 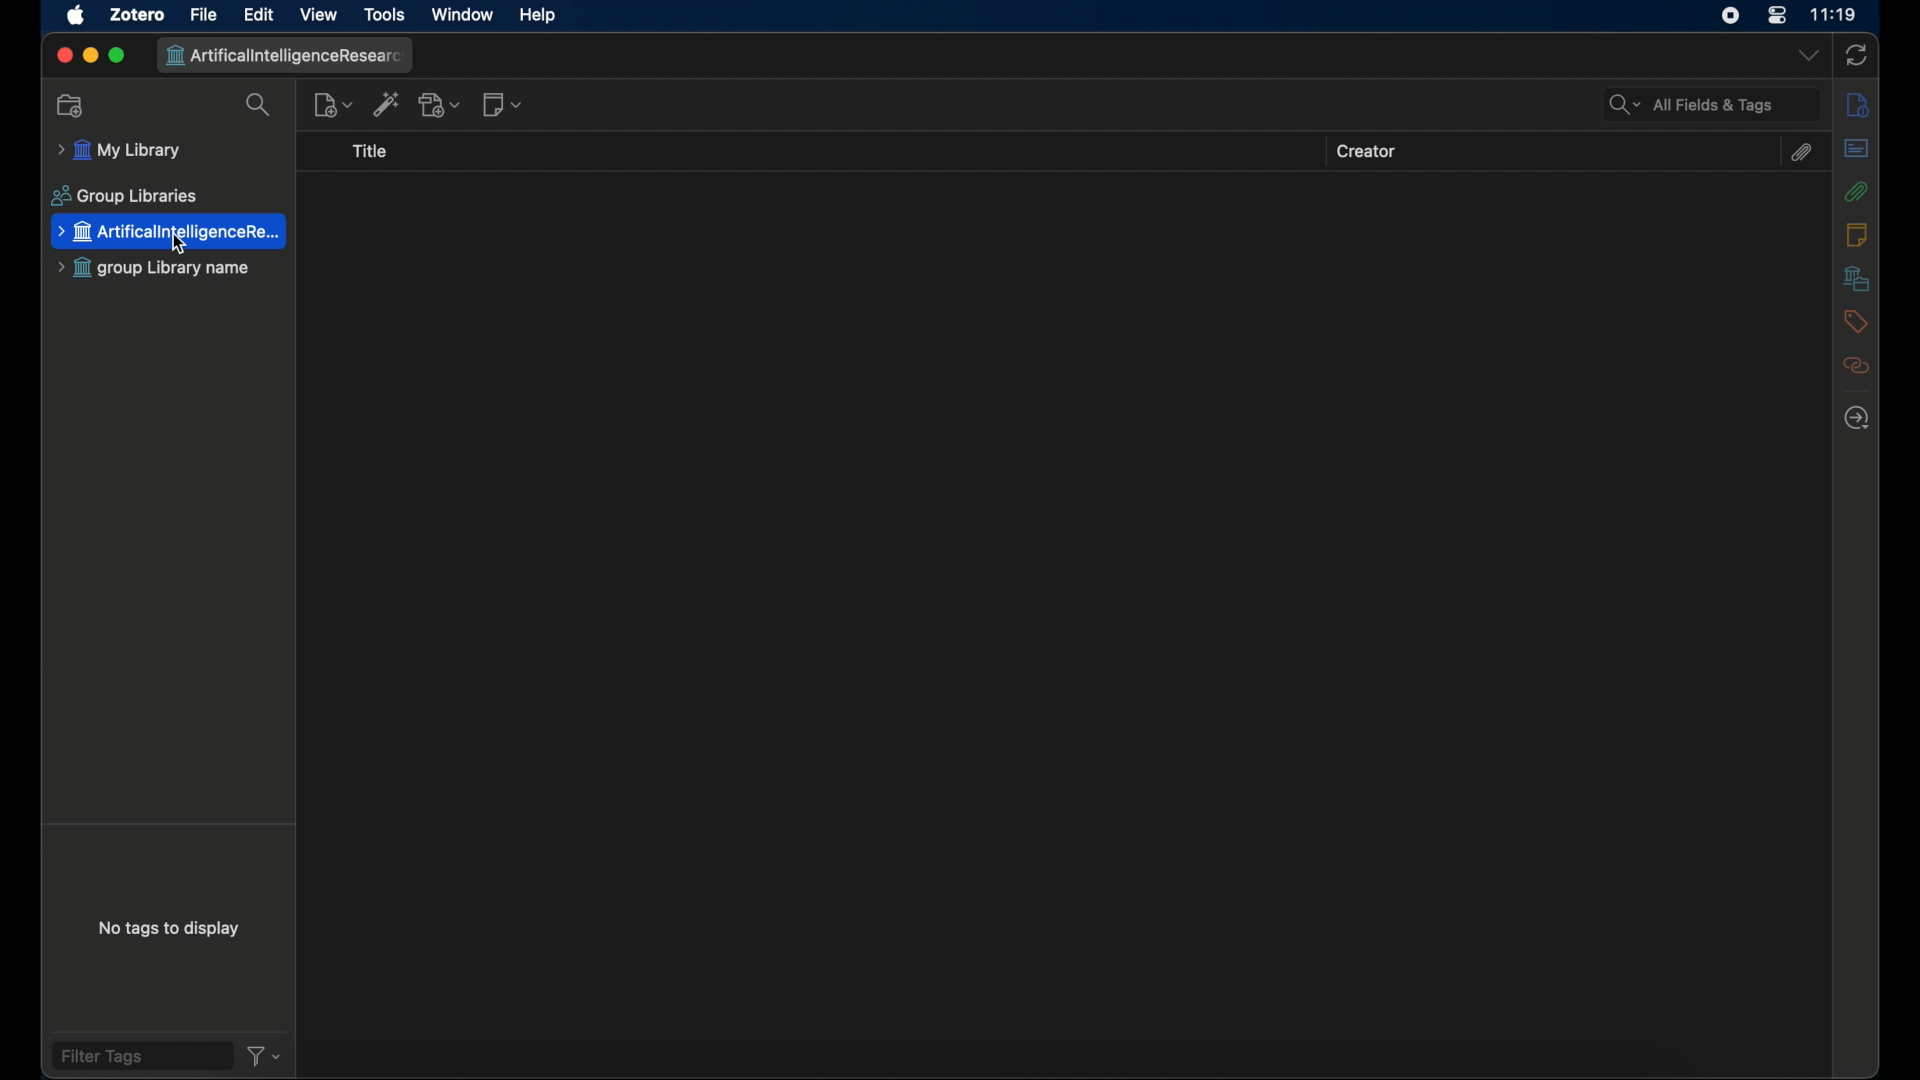 I want to click on creator, so click(x=1368, y=152).